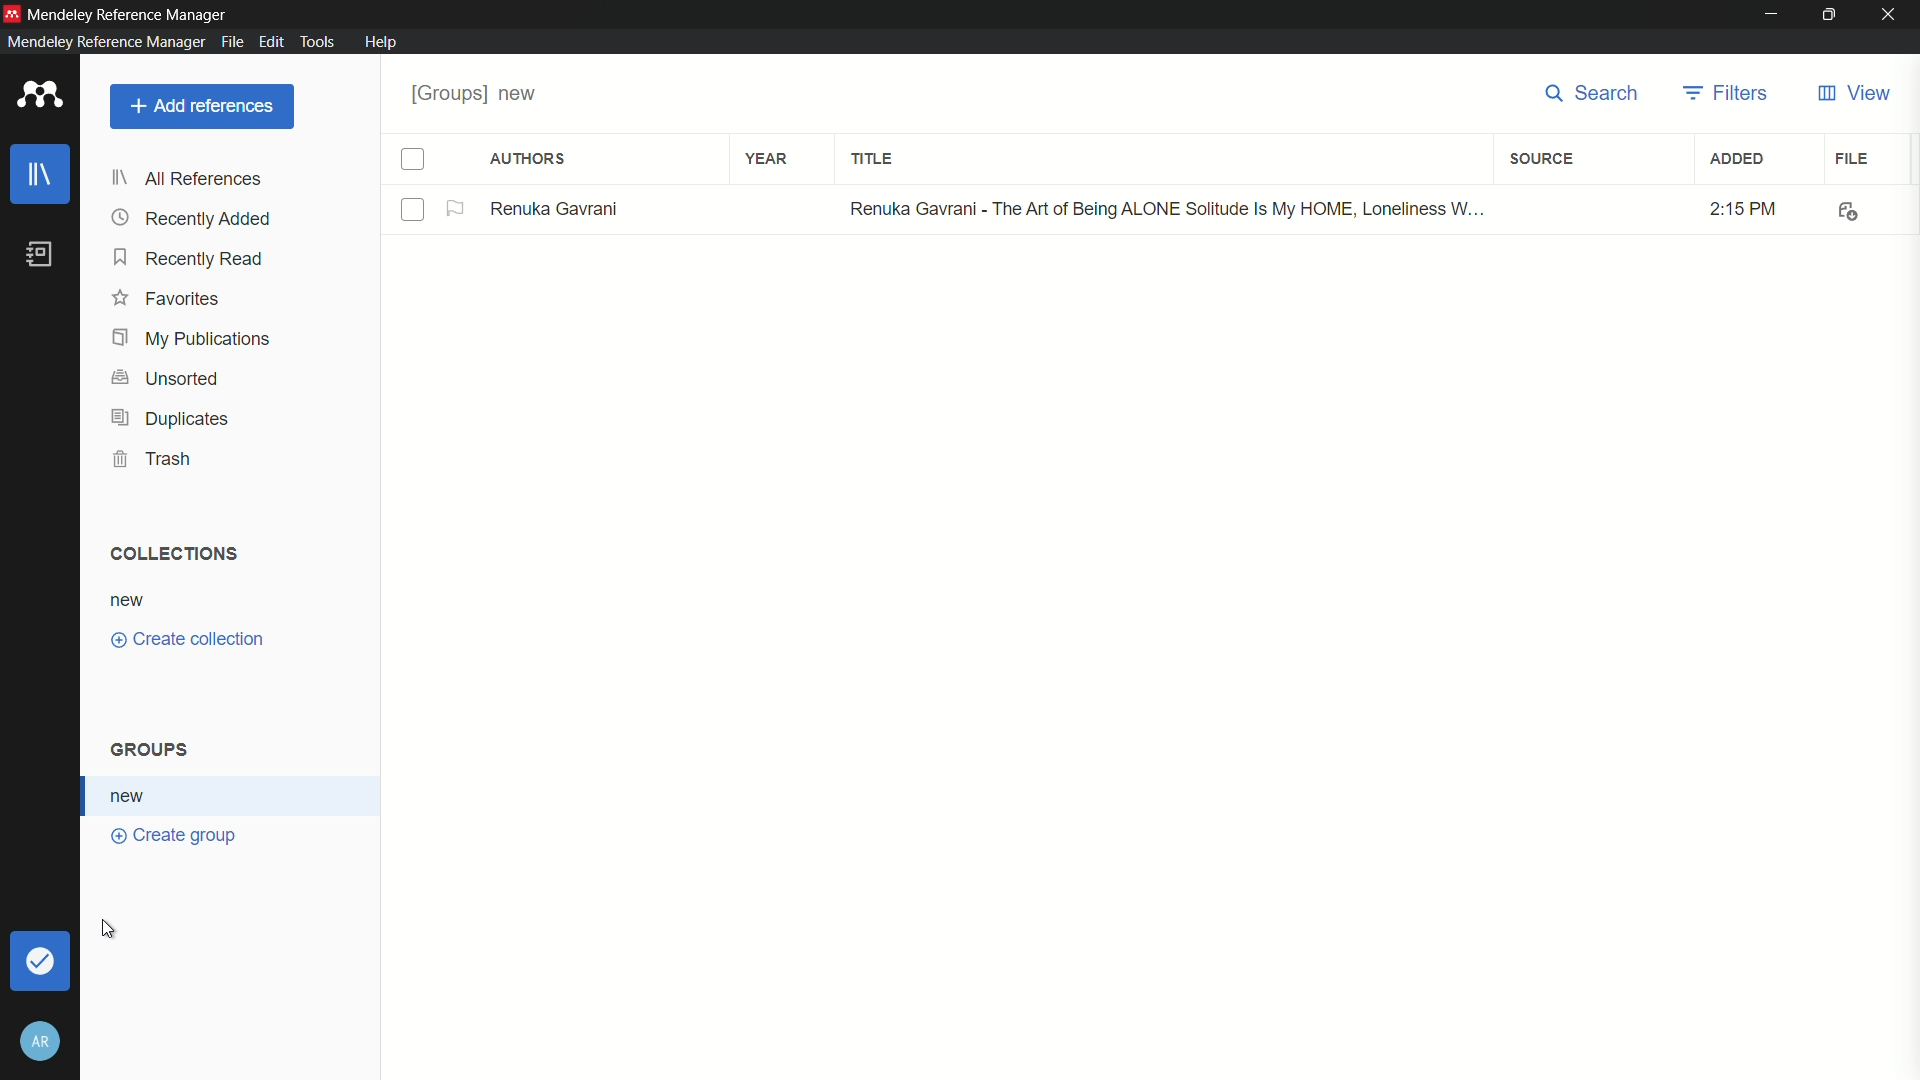 Image resolution: width=1920 pixels, height=1080 pixels. Describe the element at coordinates (413, 211) in the screenshot. I see `Checkbox` at that location.